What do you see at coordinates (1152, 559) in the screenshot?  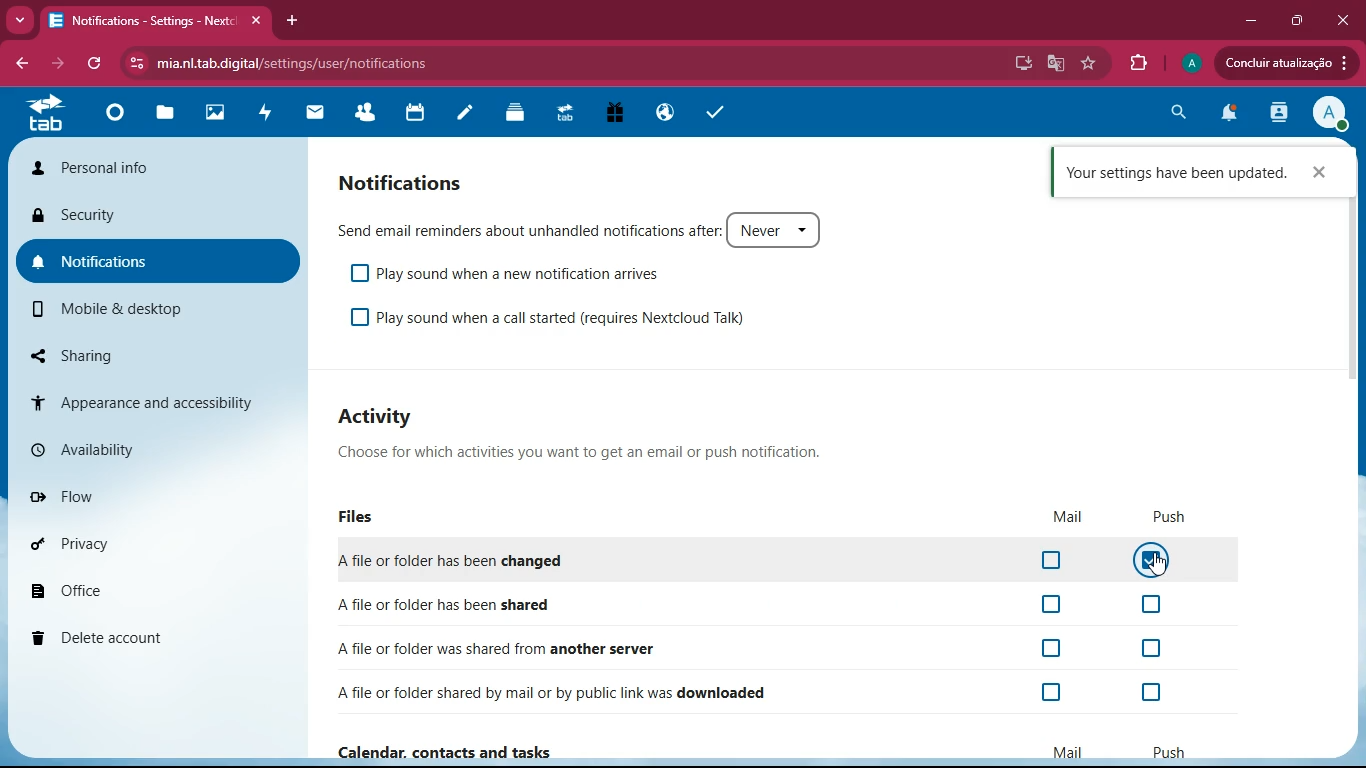 I see `Cursor , button on` at bounding box center [1152, 559].